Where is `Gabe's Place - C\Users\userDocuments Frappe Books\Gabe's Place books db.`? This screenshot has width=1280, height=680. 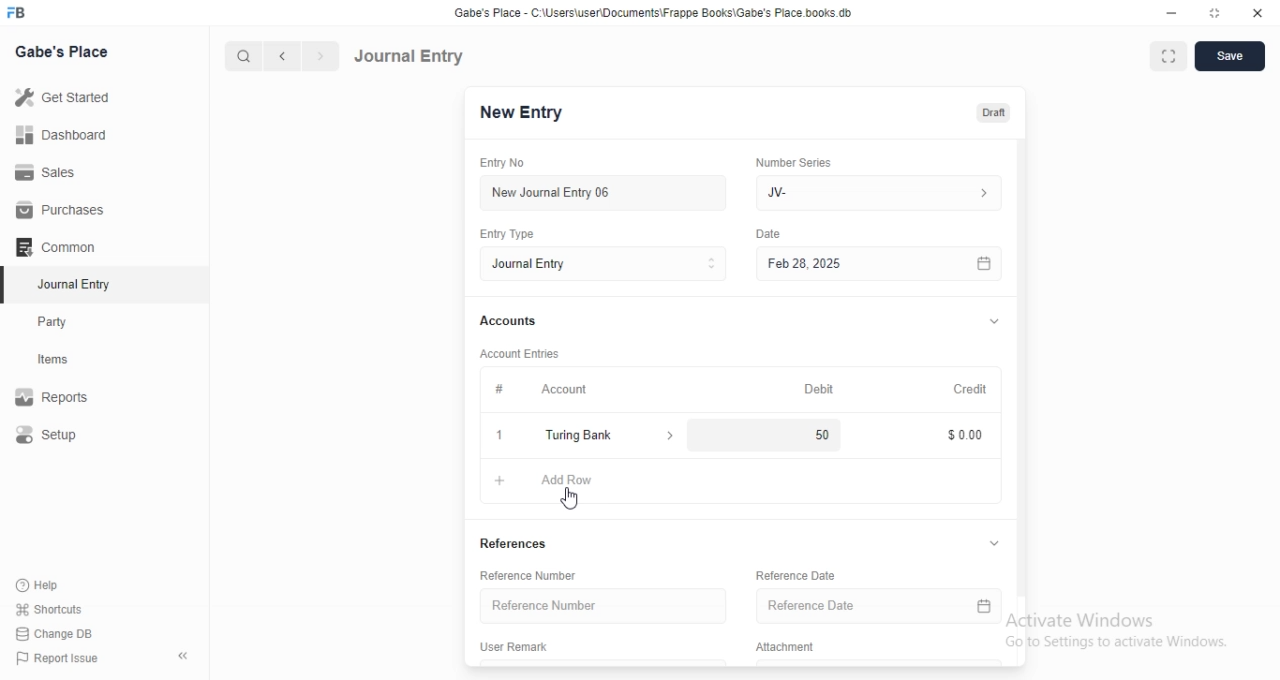 Gabe's Place - C\Users\userDocuments Frappe Books\Gabe's Place books db. is located at coordinates (654, 13).